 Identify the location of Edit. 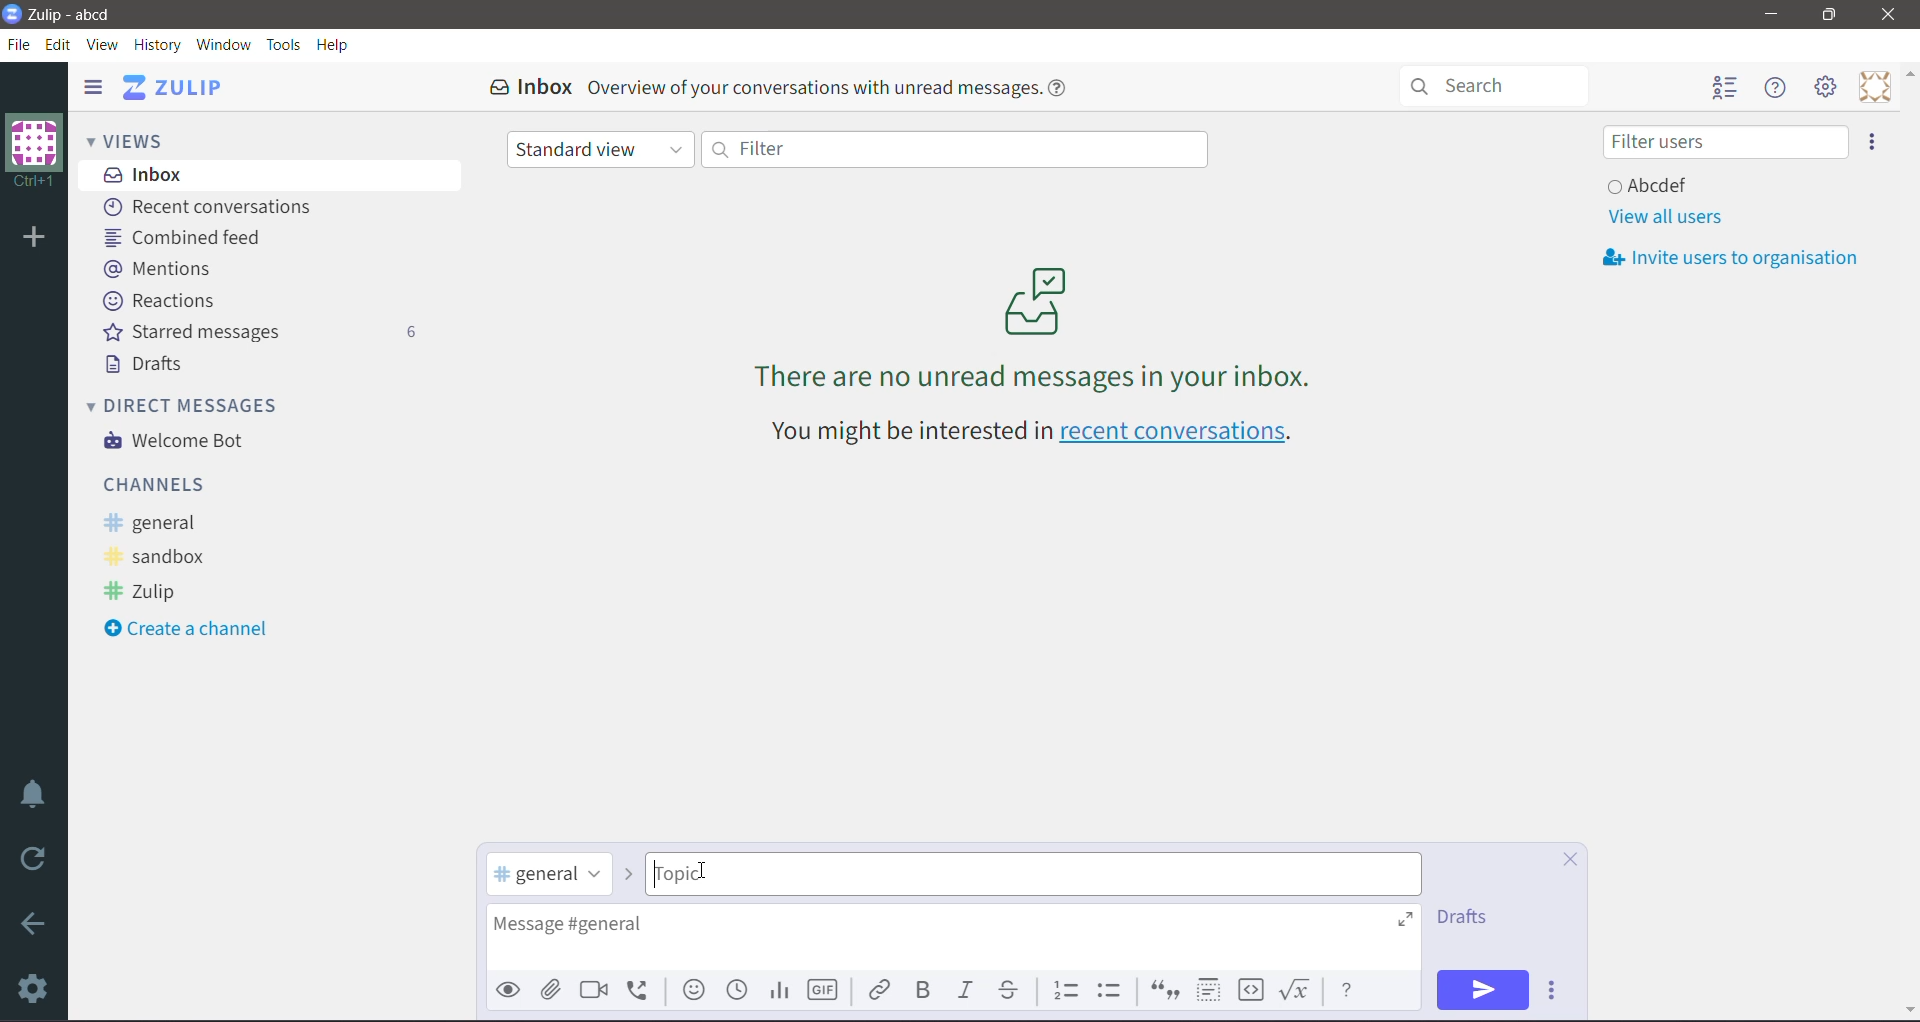
(59, 44).